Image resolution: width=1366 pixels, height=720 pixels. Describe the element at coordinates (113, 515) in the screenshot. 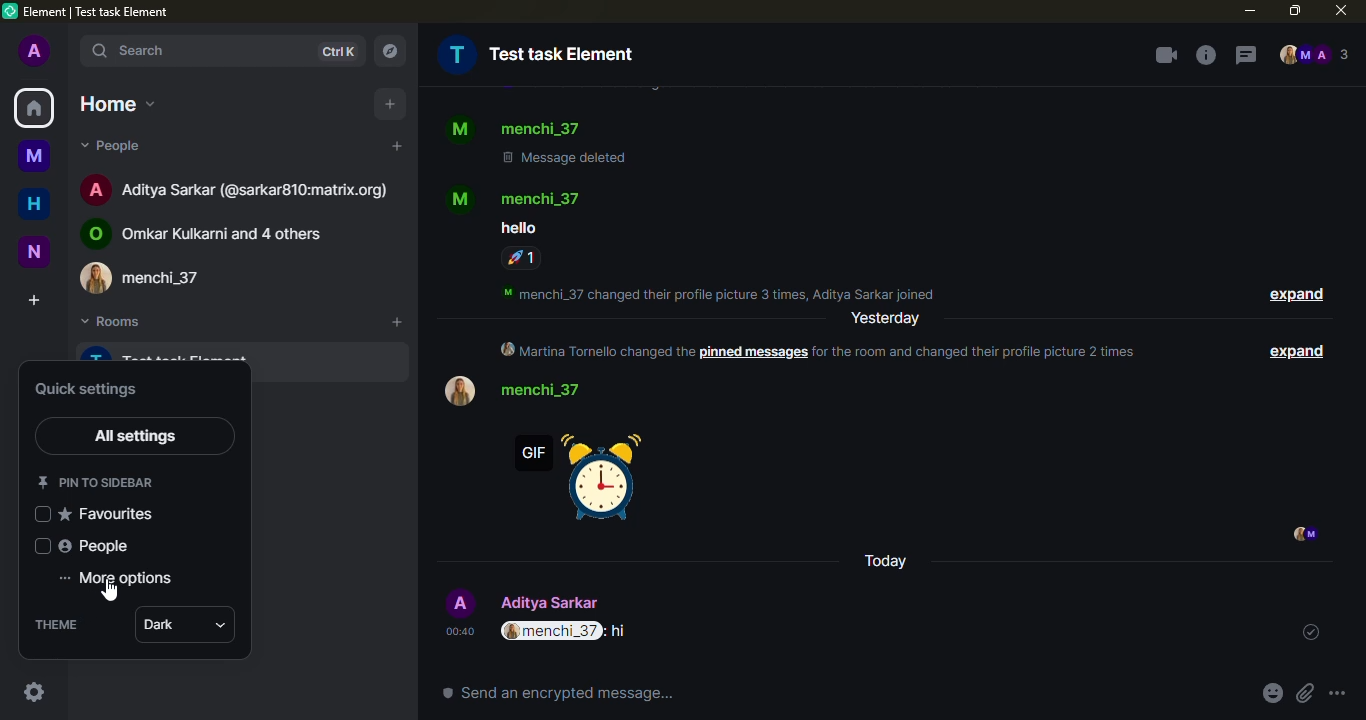

I see `favorites` at that location.